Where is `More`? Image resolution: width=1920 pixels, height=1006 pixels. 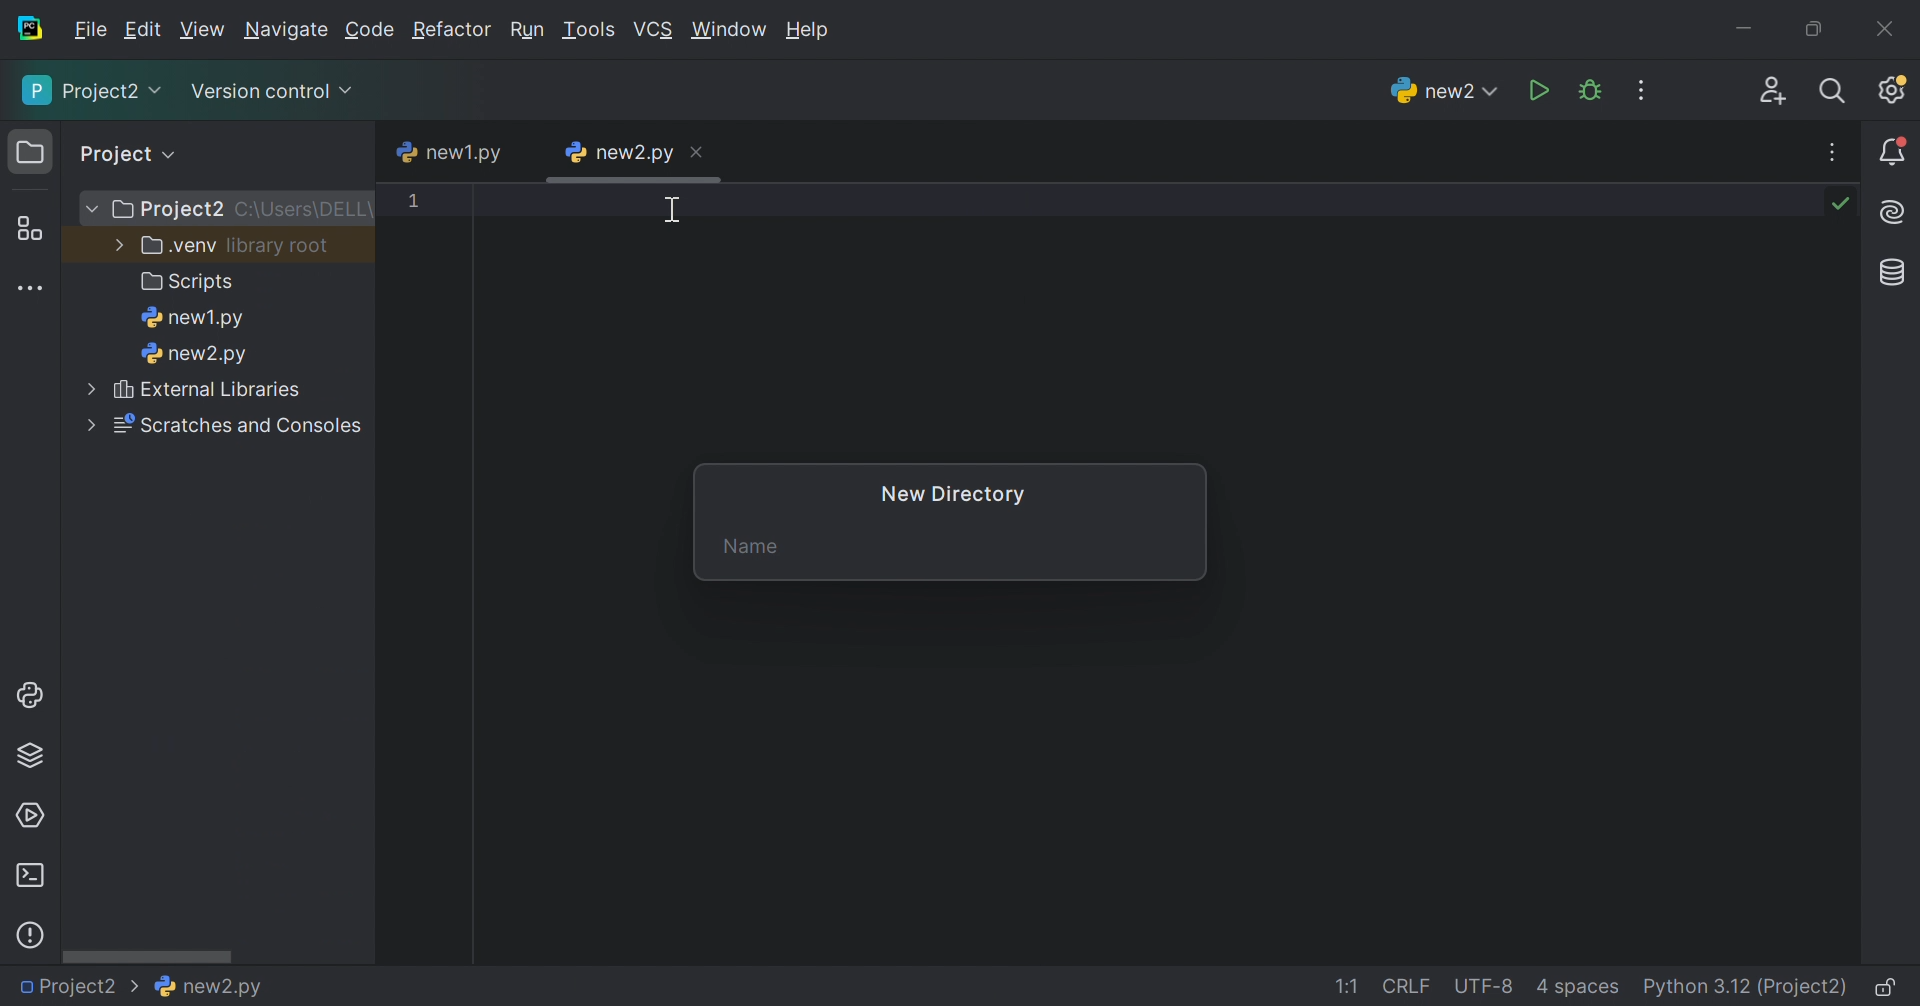 More is located at coordinates (91, 428).